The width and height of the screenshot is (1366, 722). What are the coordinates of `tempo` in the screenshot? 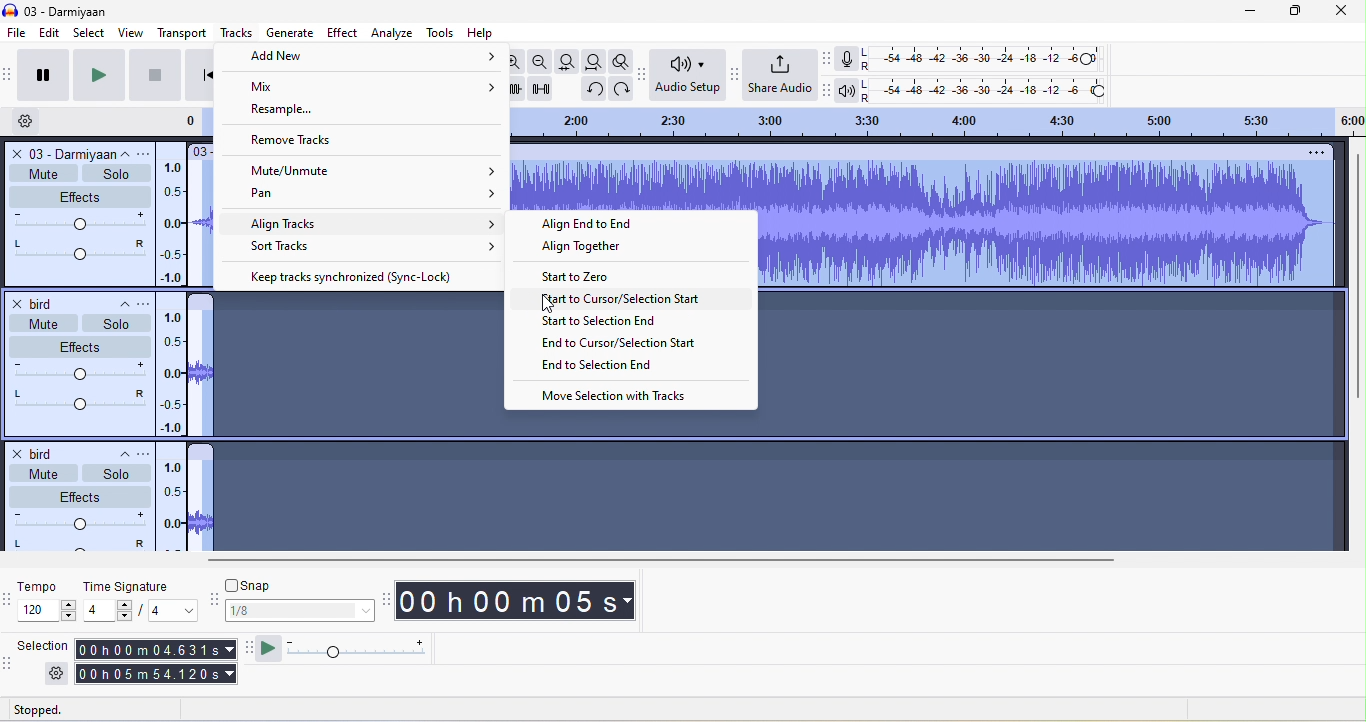 It's located at (47, 589).